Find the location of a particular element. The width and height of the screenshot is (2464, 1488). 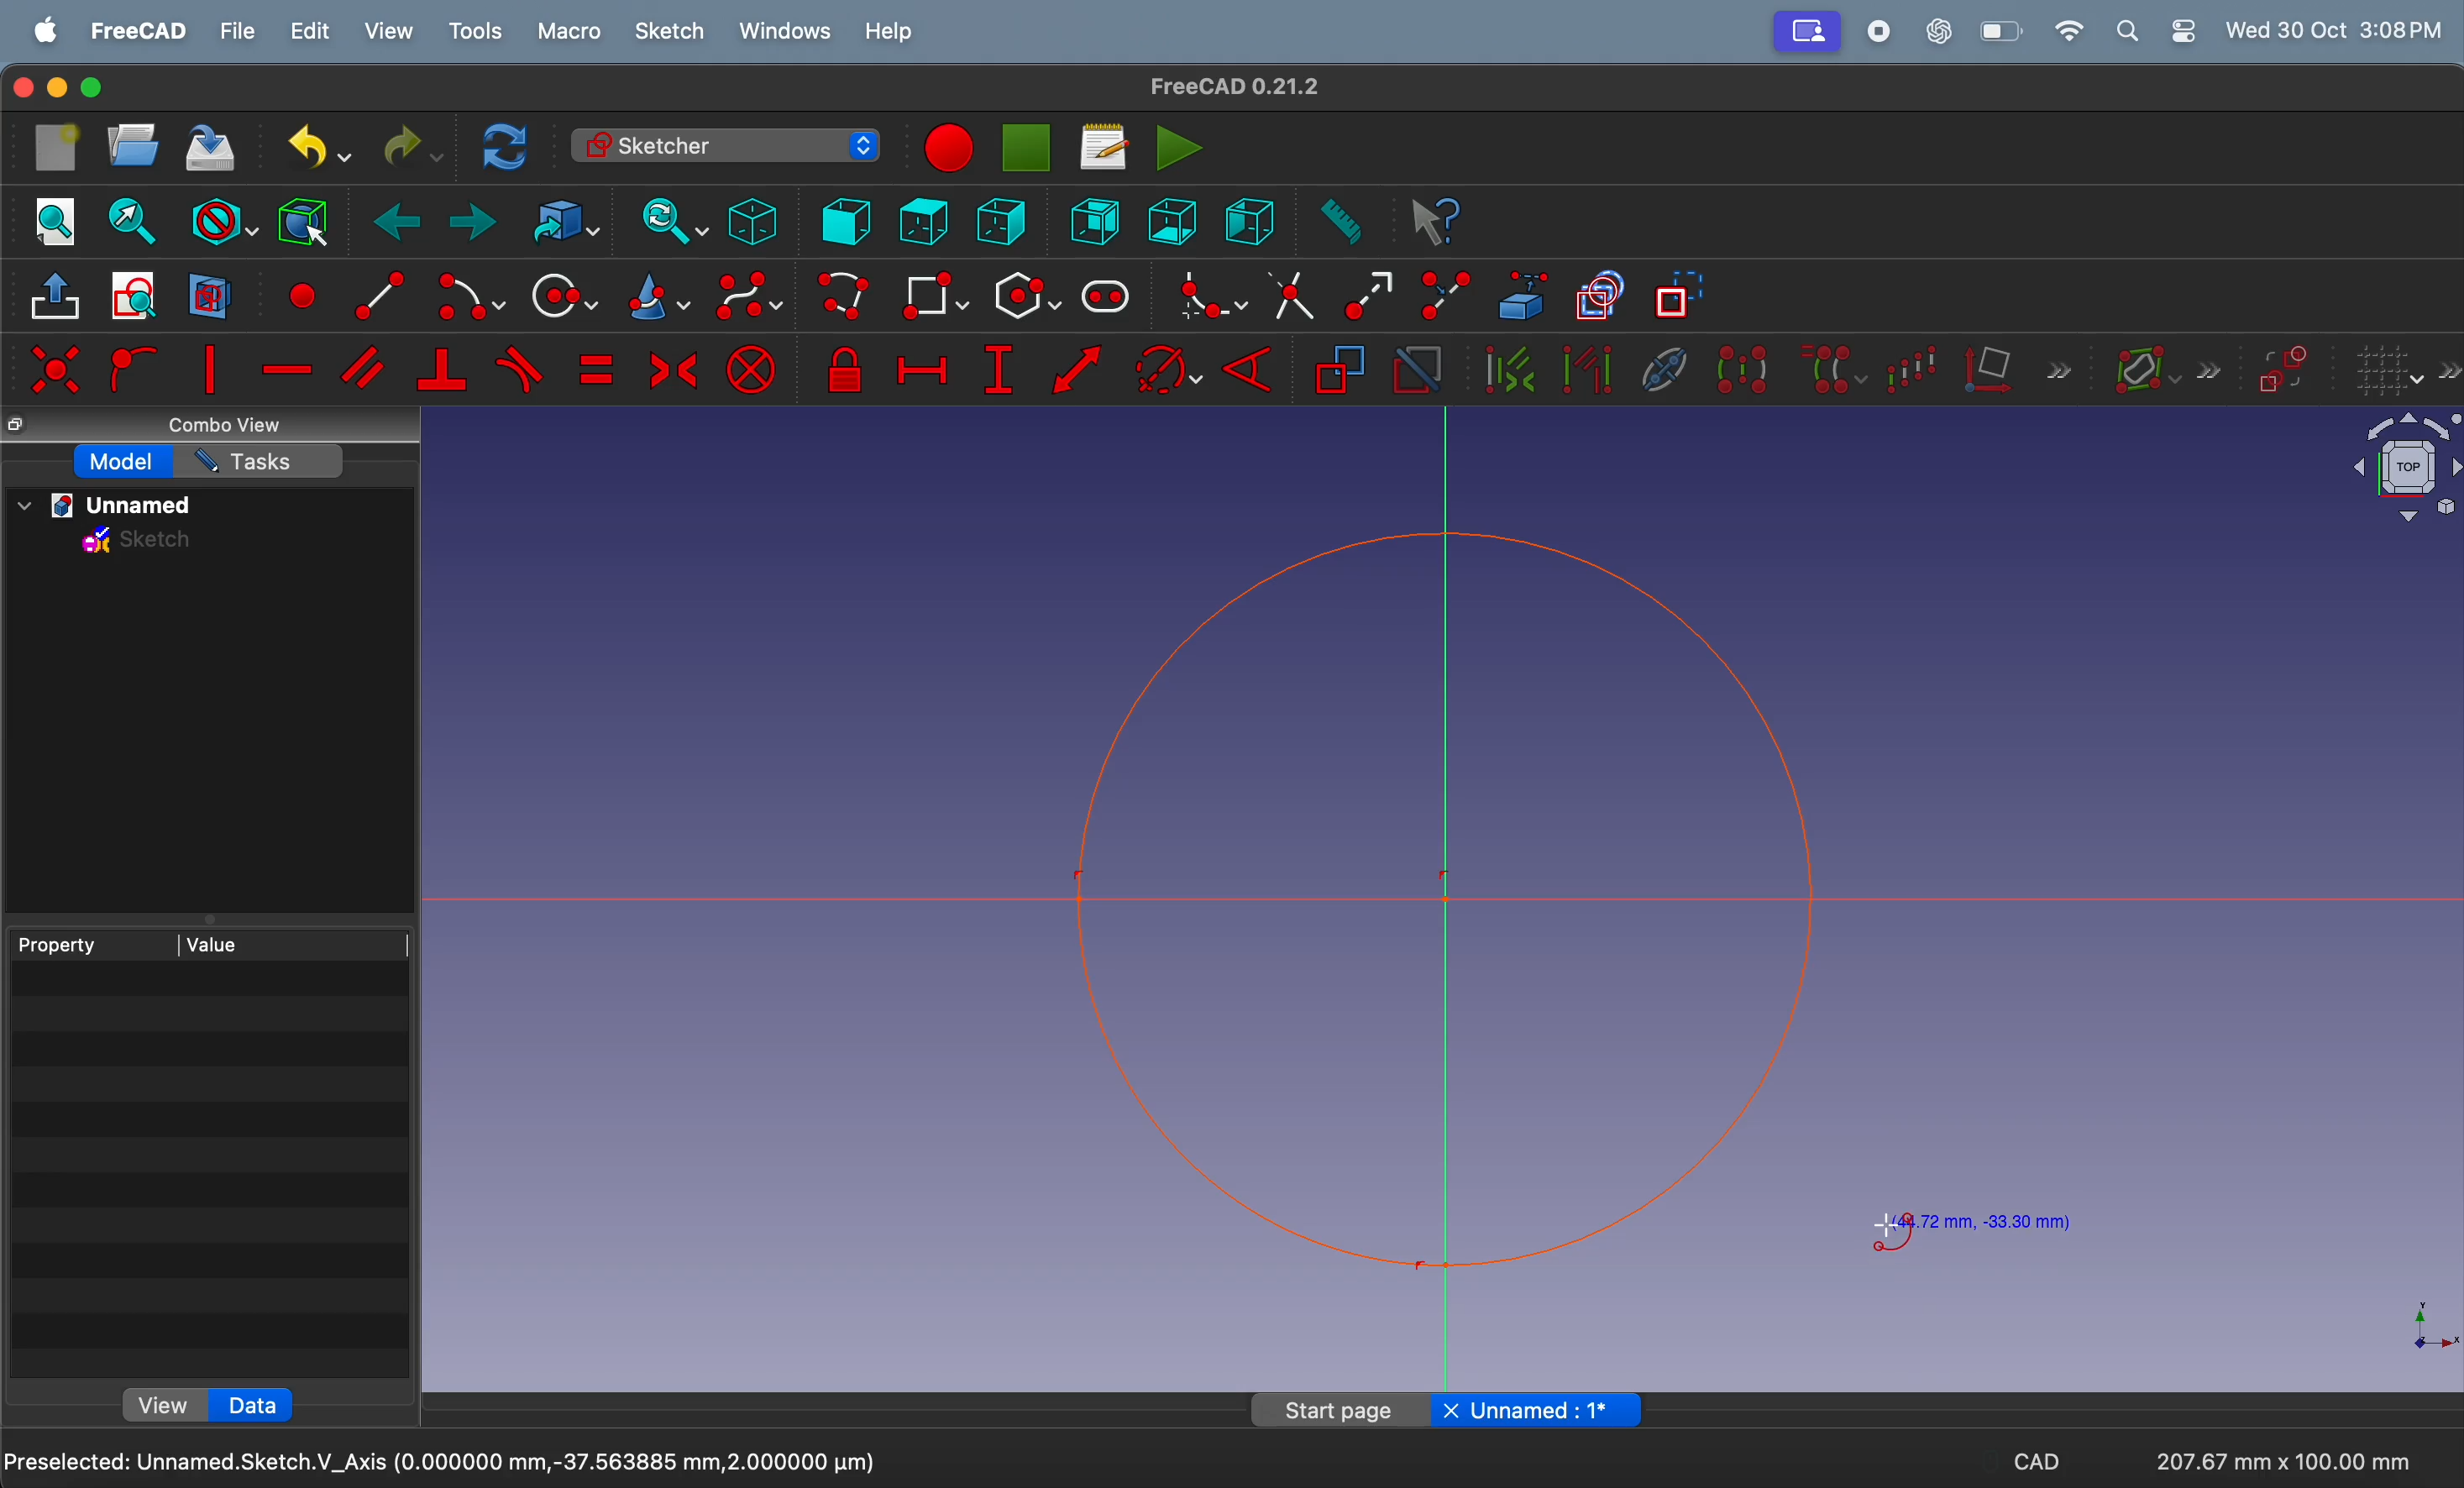

create external polygon is located at coordinates (1026, 297).